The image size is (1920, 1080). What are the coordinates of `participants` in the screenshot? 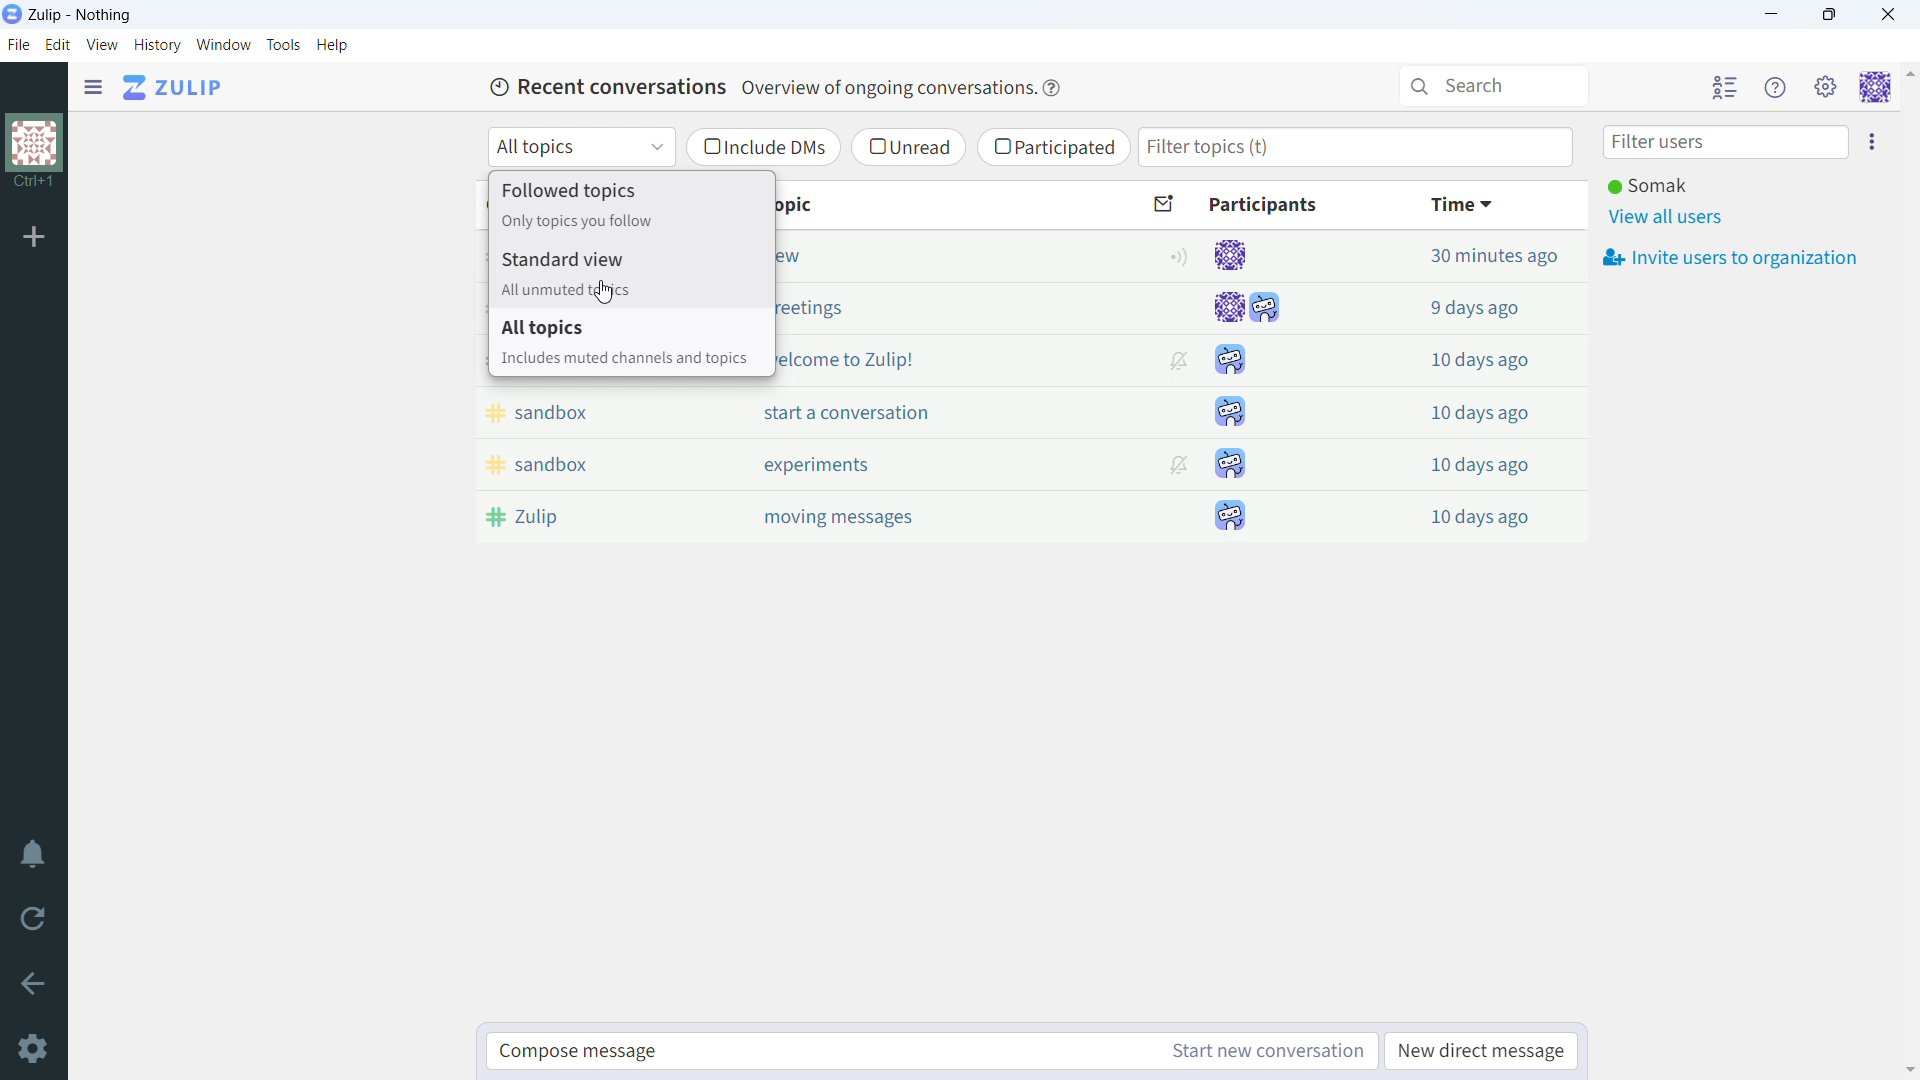 It's located at (1286, 208).